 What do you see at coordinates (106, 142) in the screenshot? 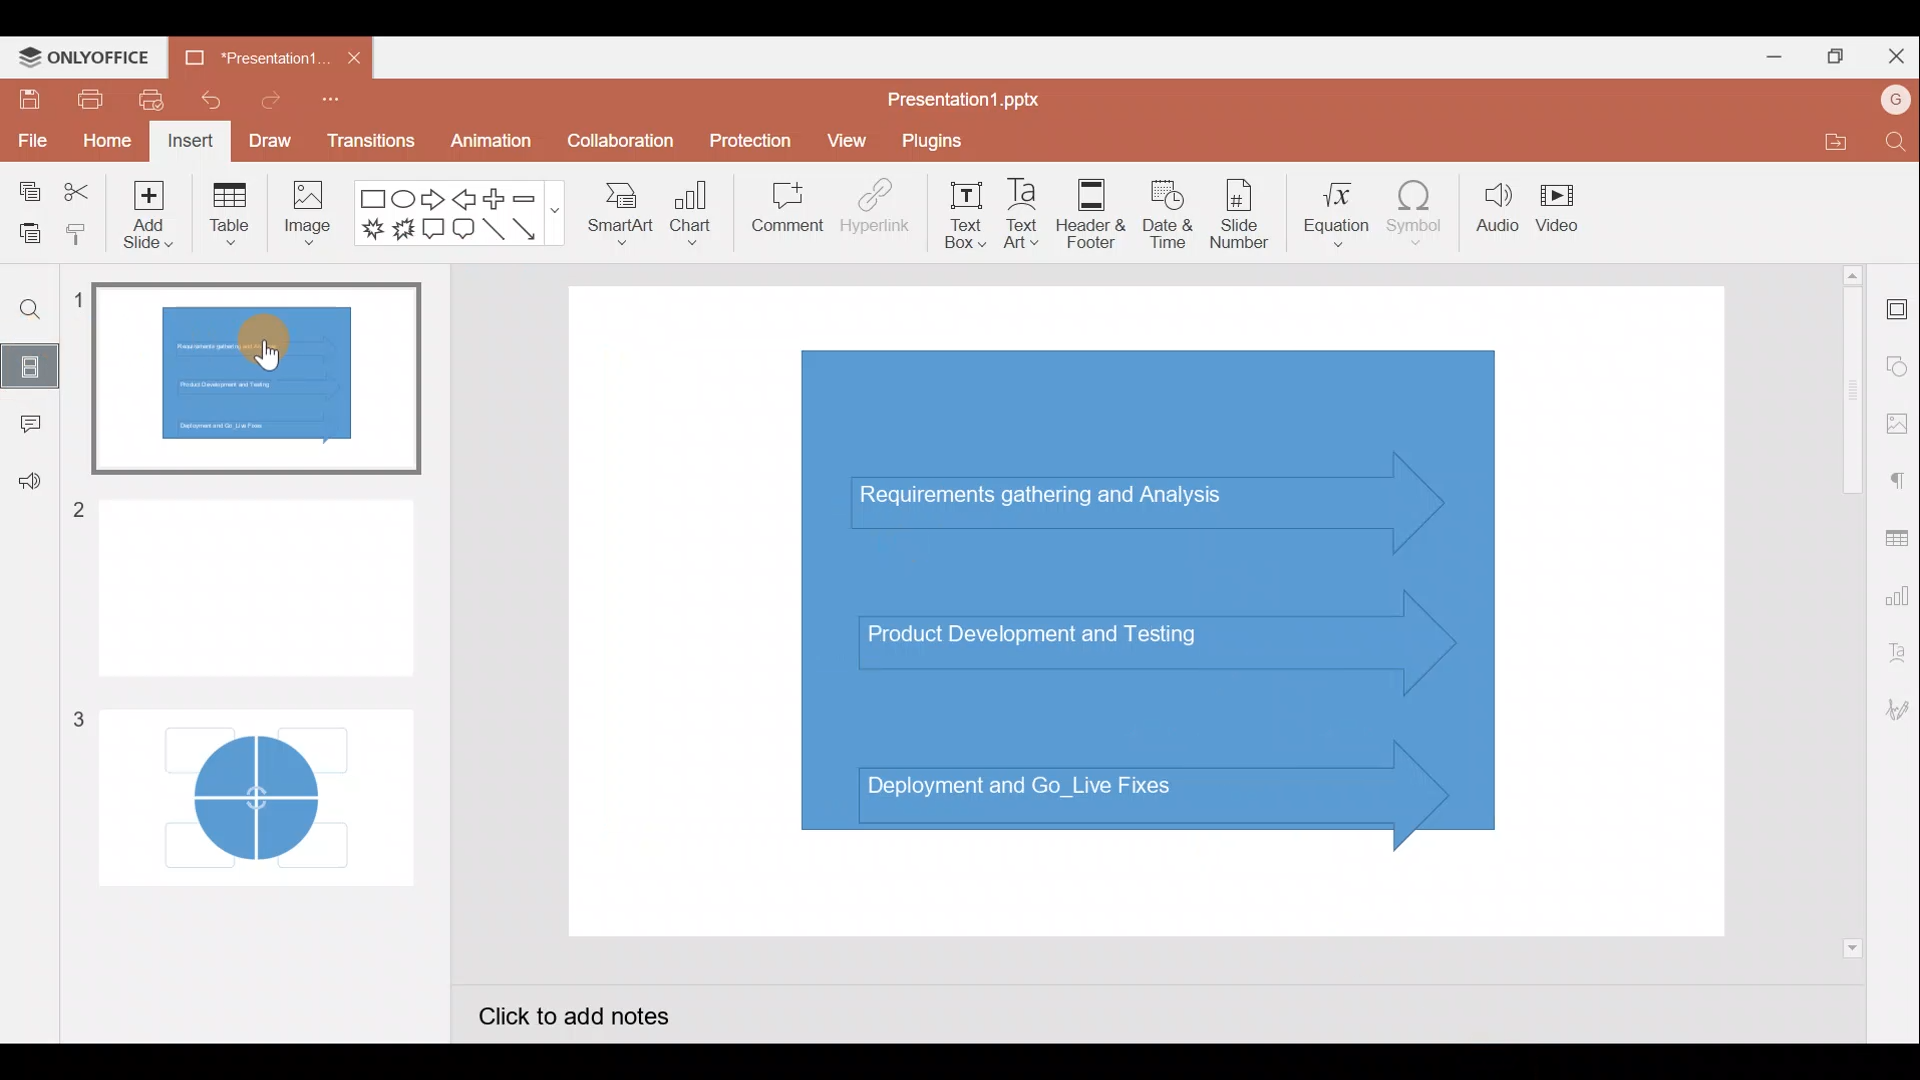
I see `Home` at bounding box center [106, 142].